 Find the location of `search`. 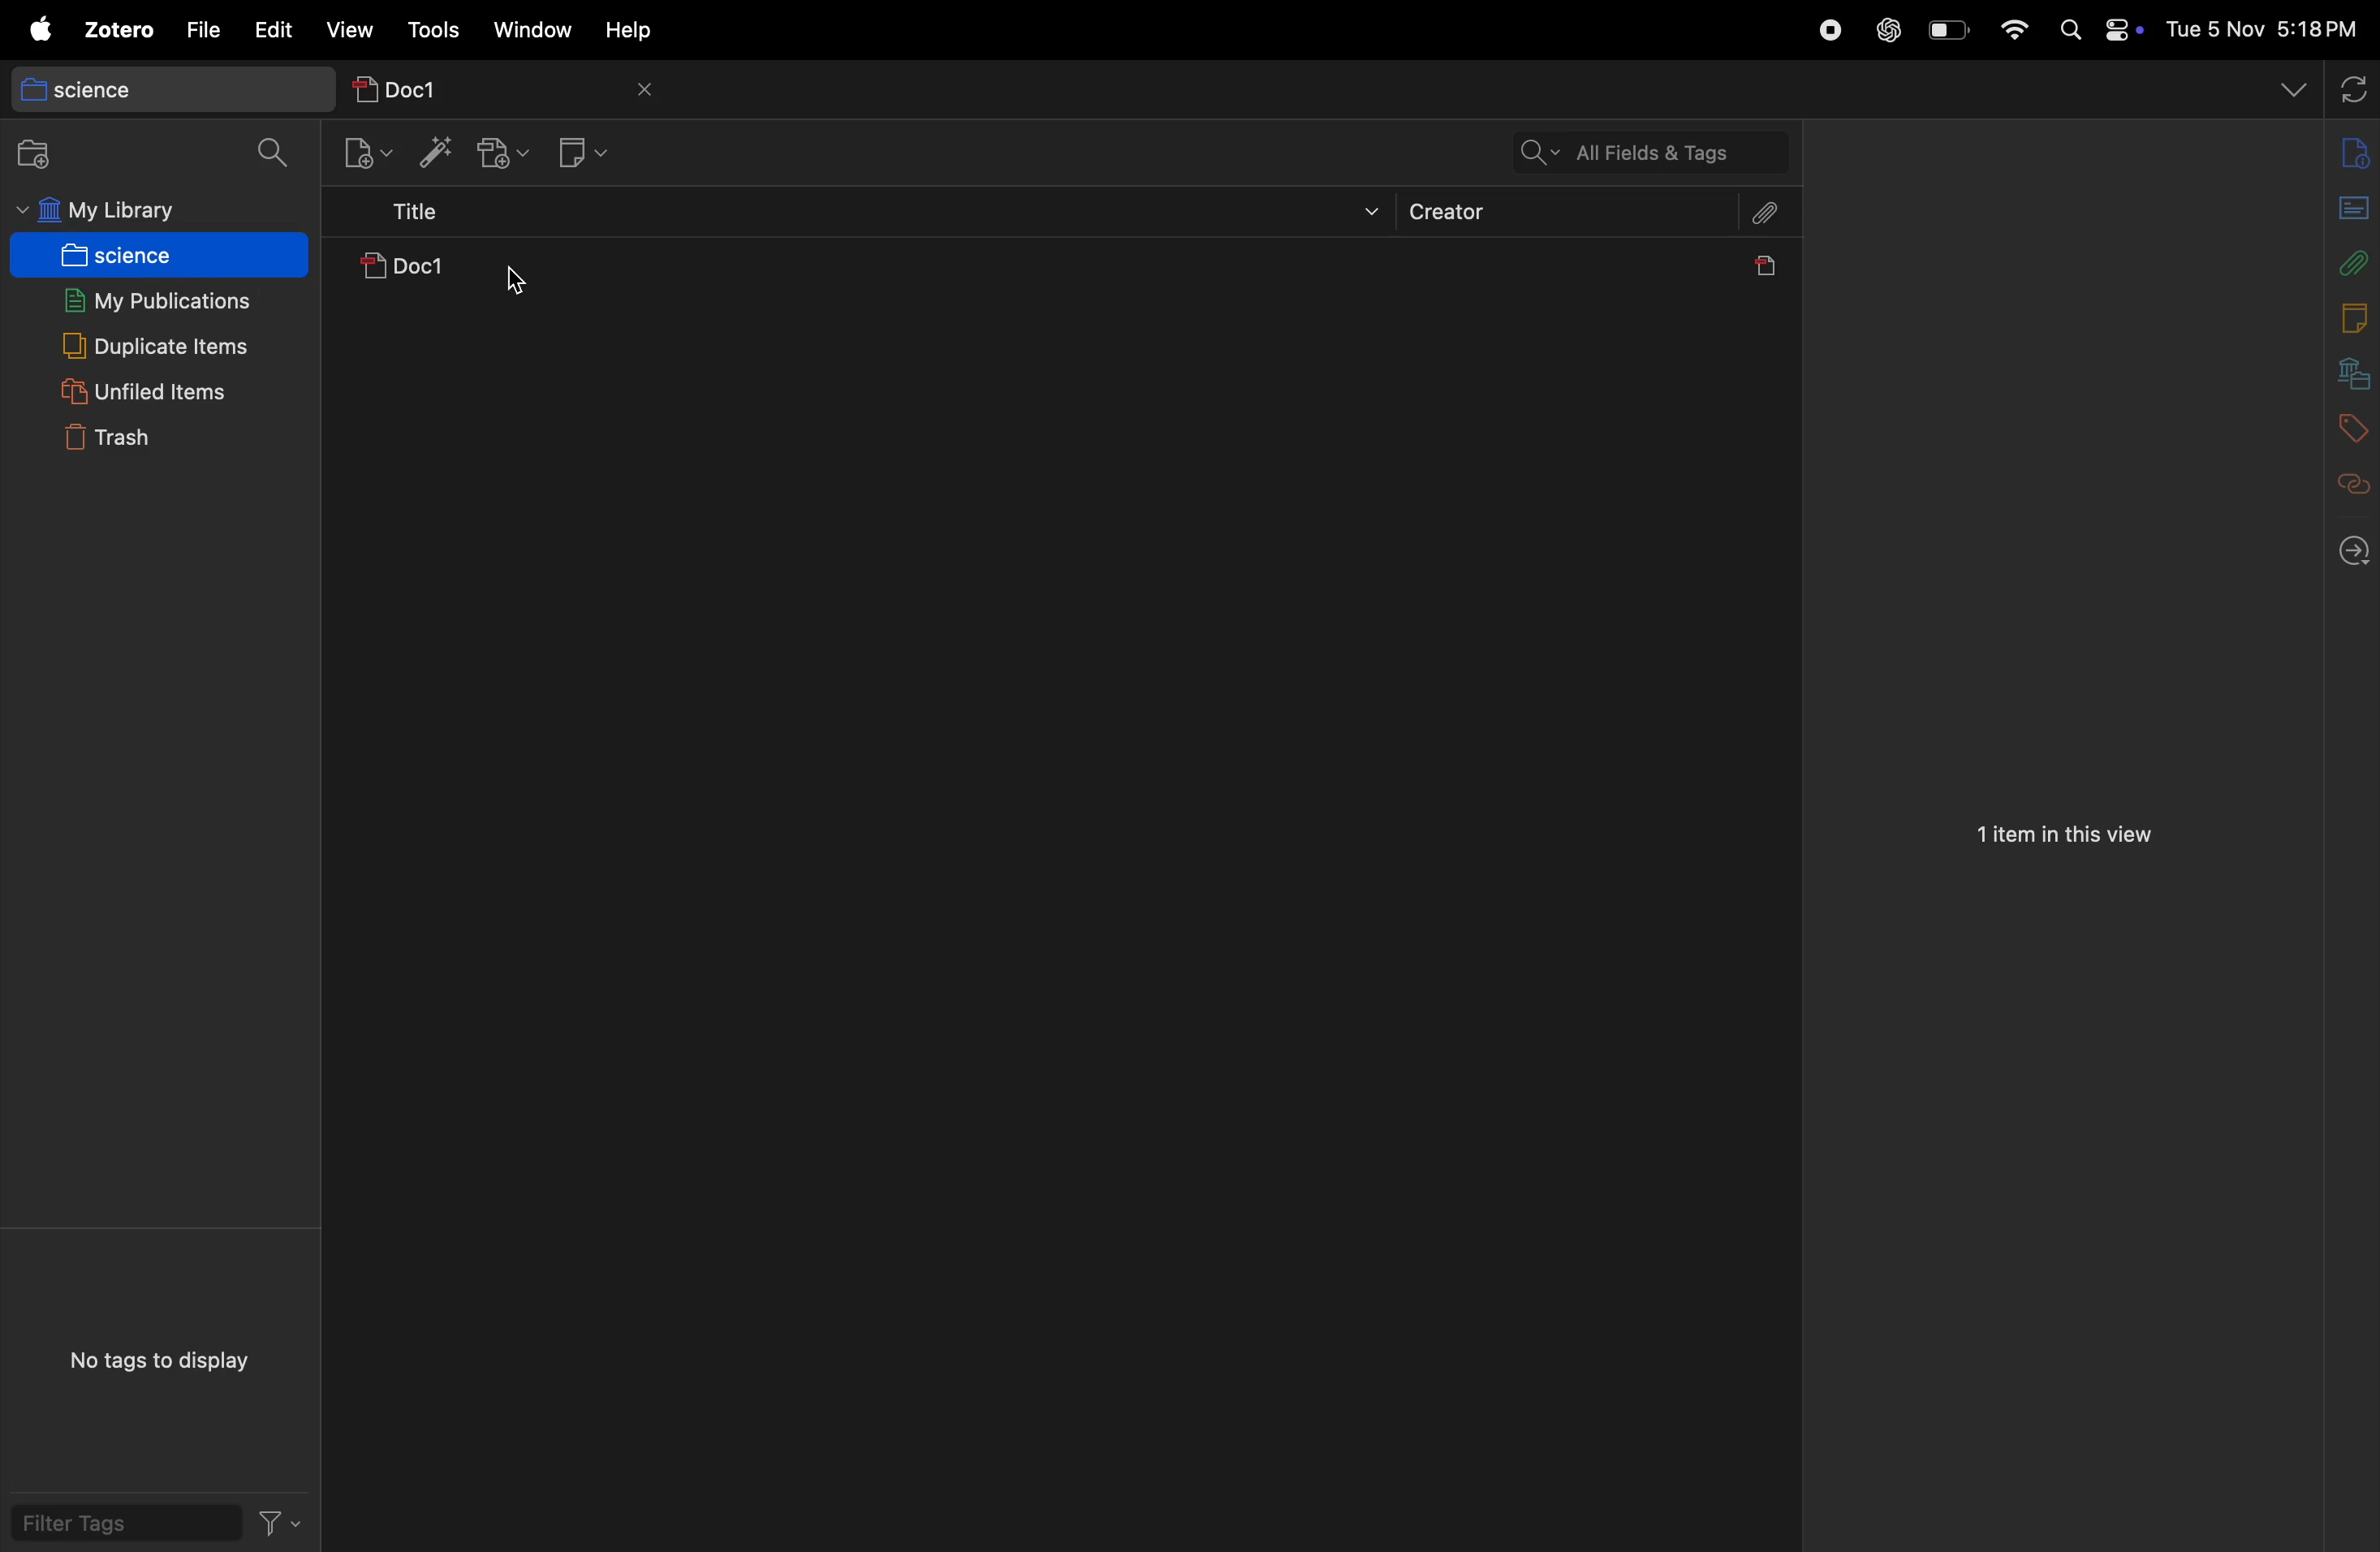

search is located at coordinates (276, 151).